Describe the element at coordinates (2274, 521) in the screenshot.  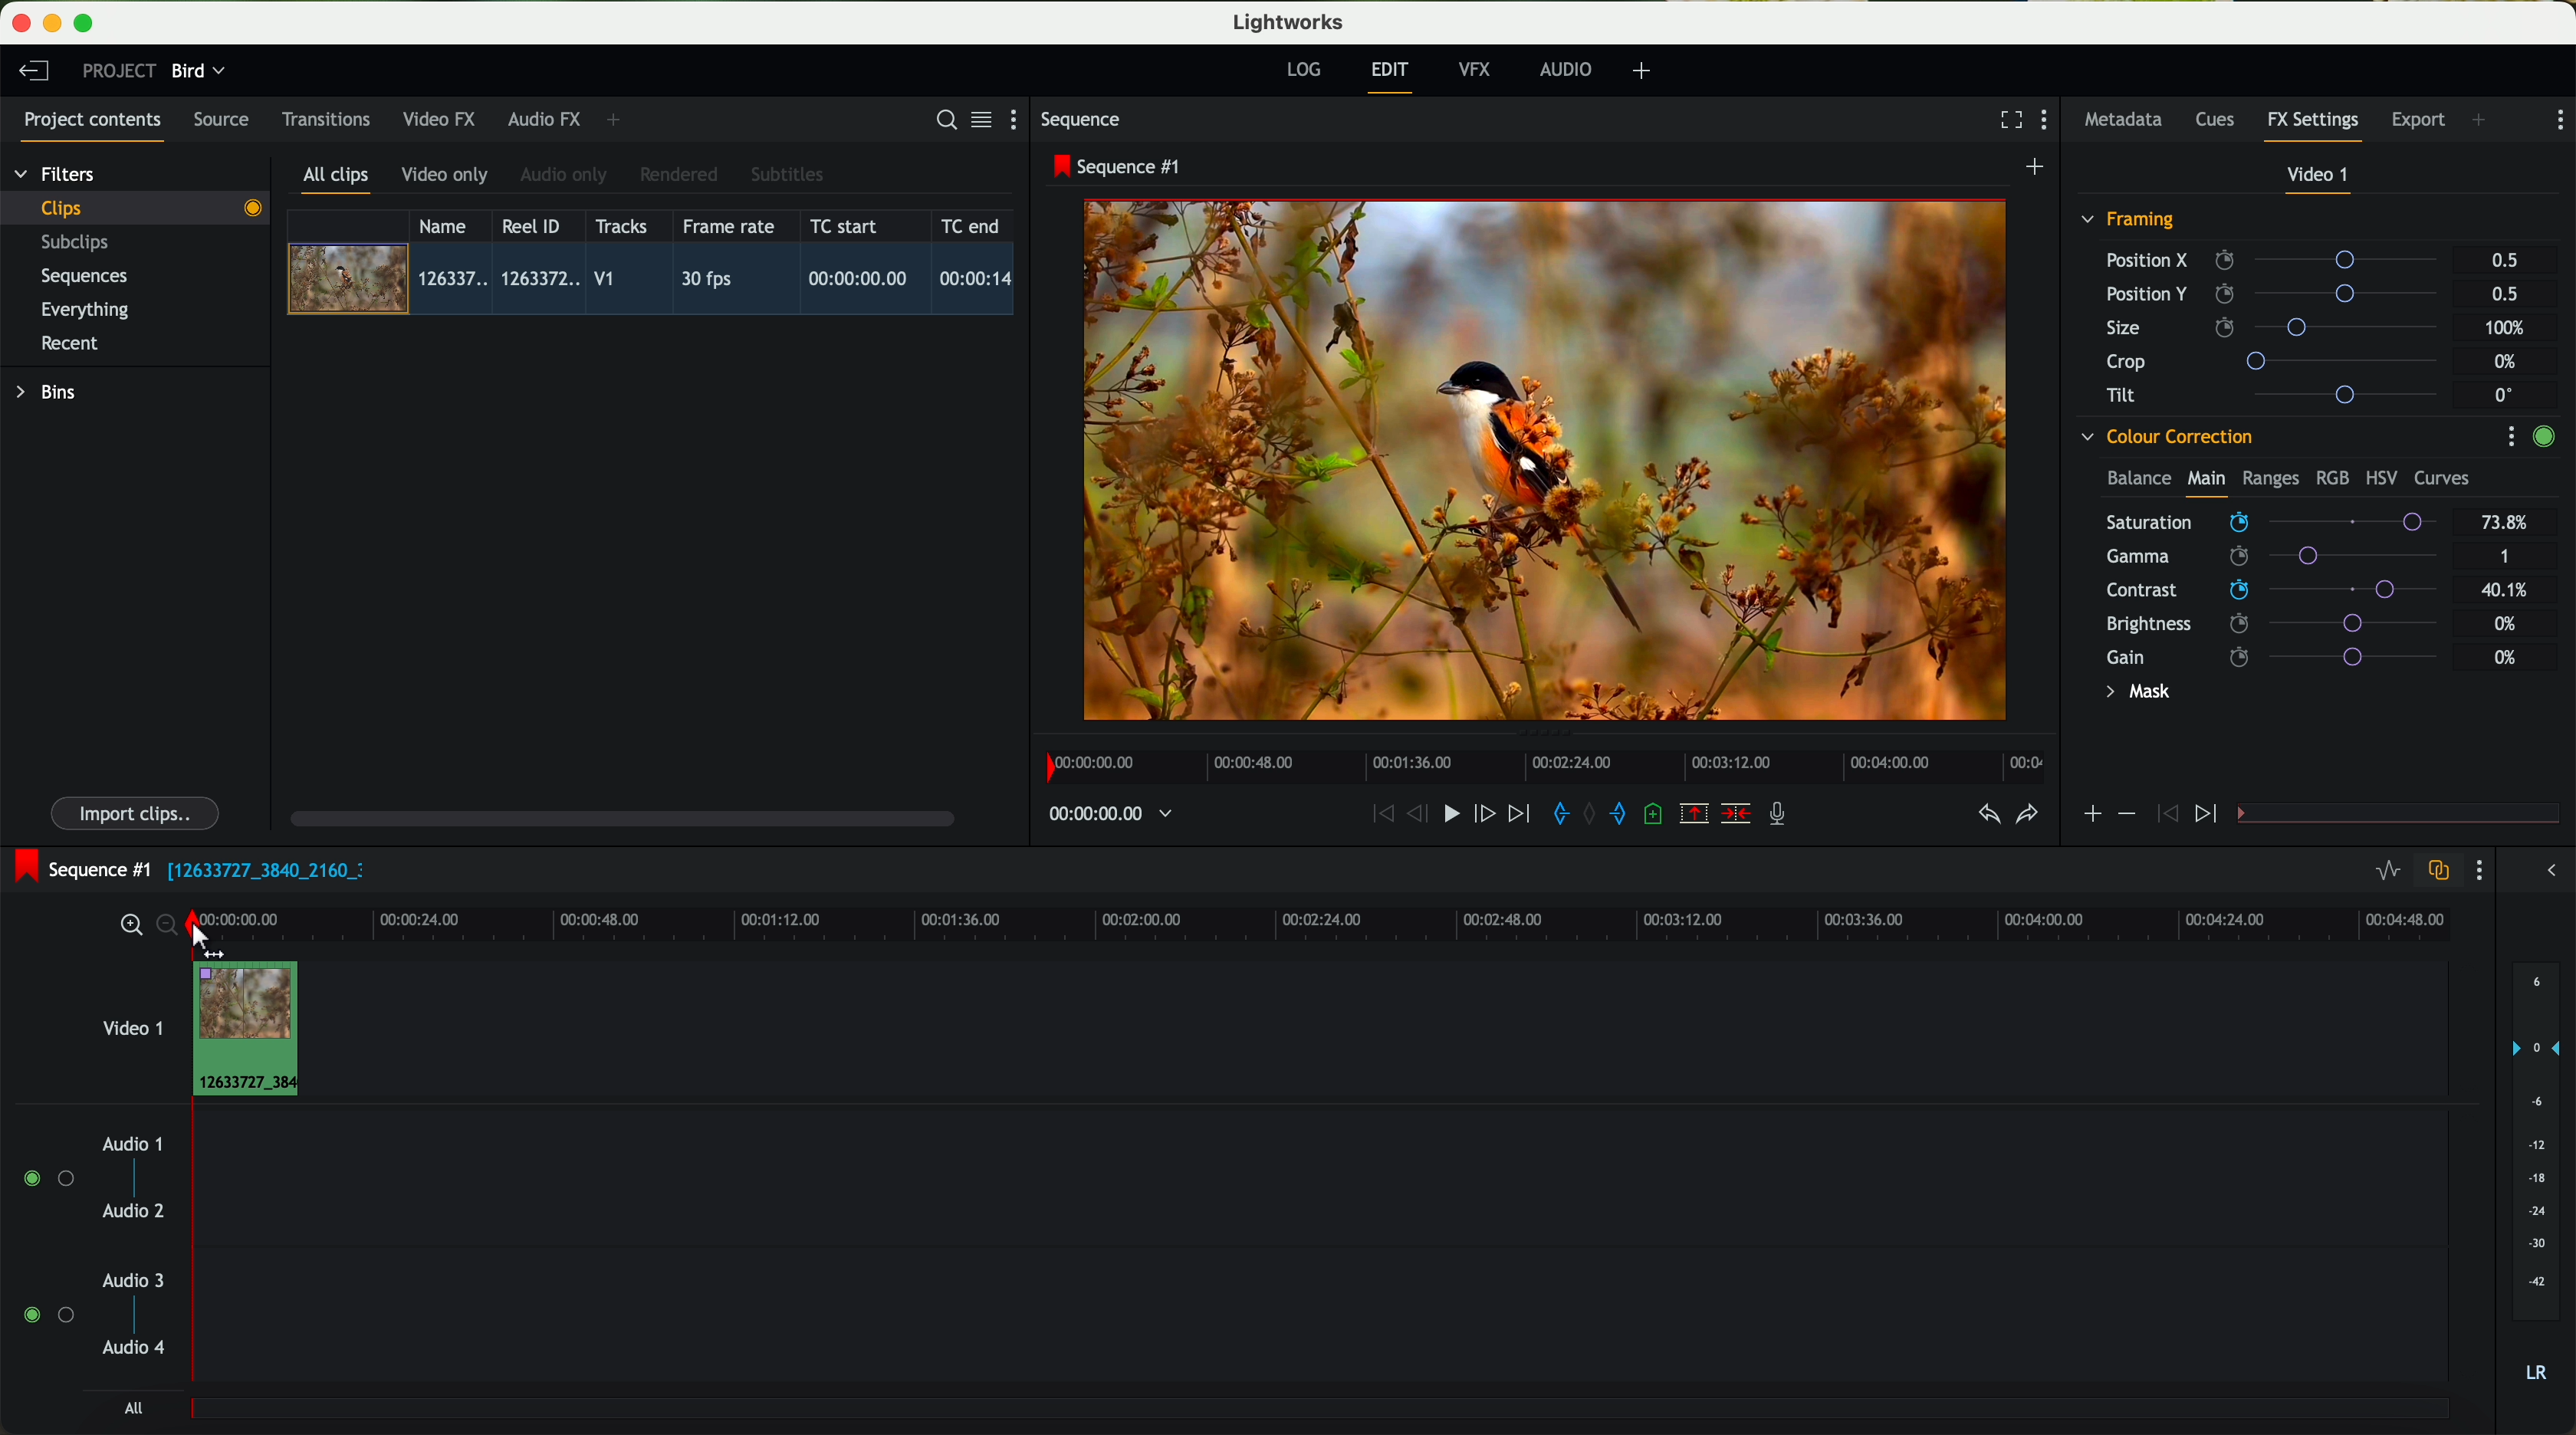
I see `mouse up (saturation)` at that location.